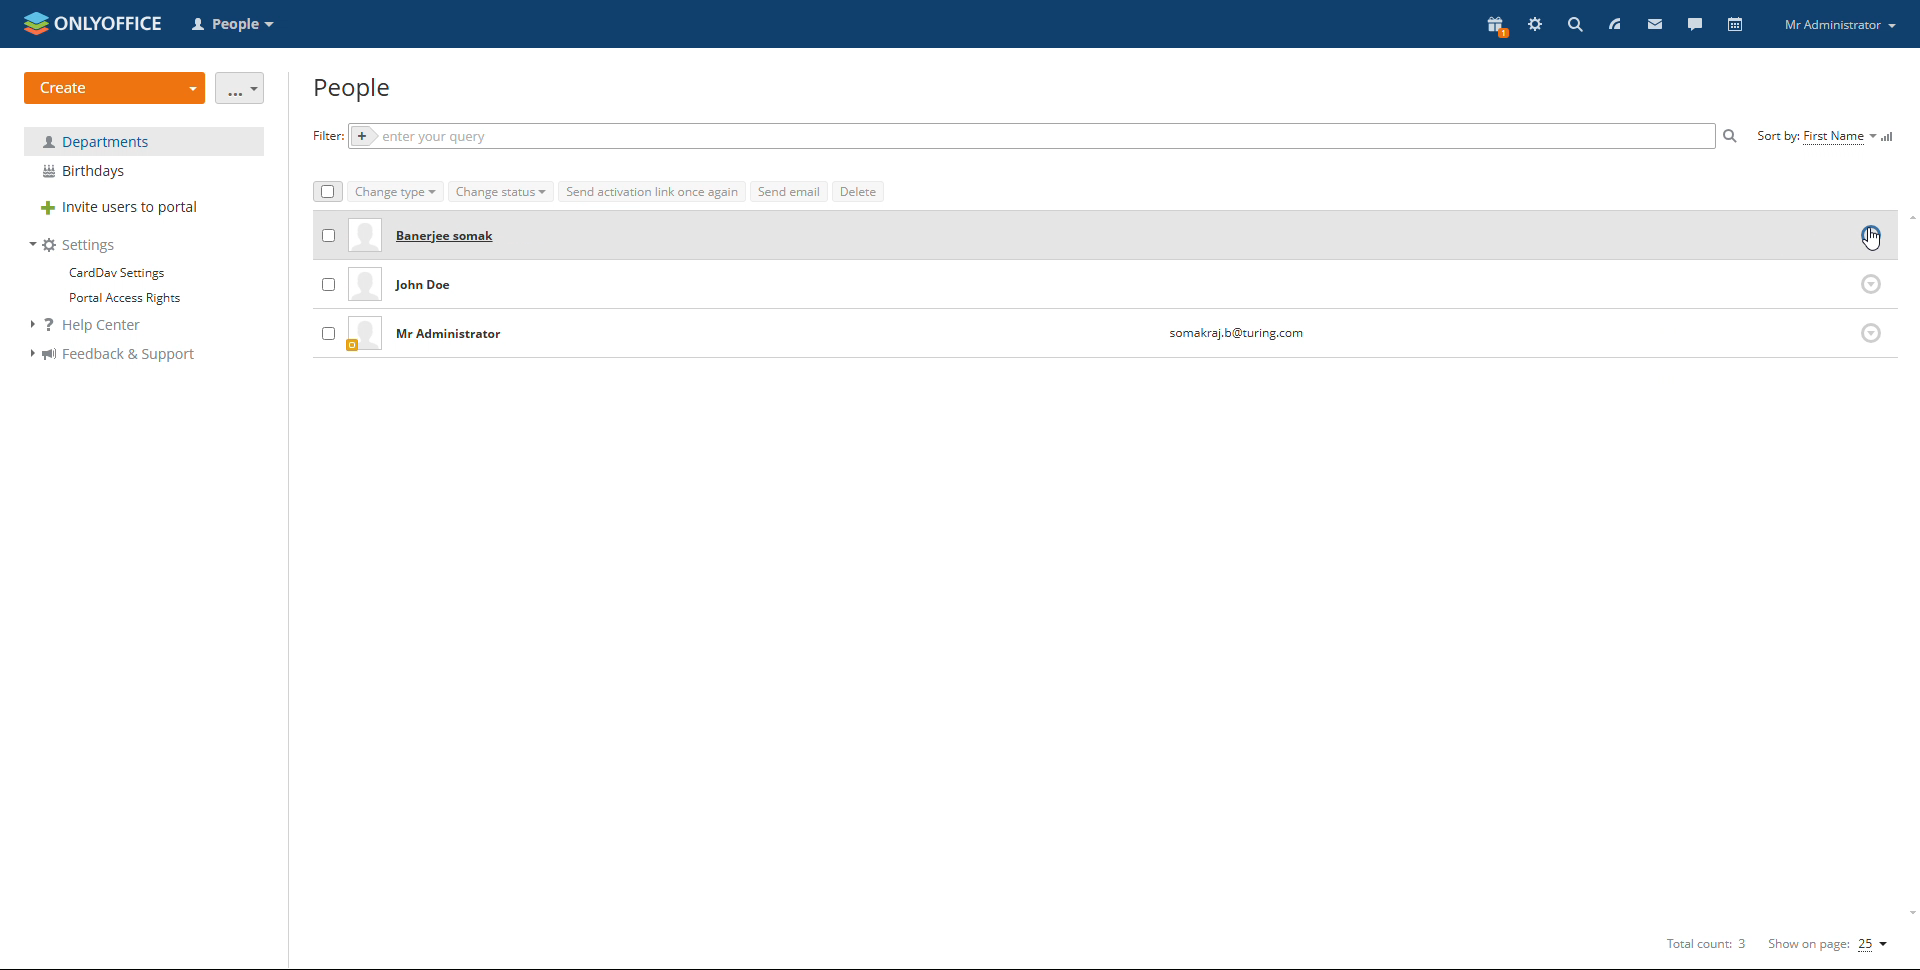 The height and width of the screenshot is (970, 1920). What do you see at coordinates (97, 326) in the screenshot?
I see `help center` at bounding box center [97, 326].